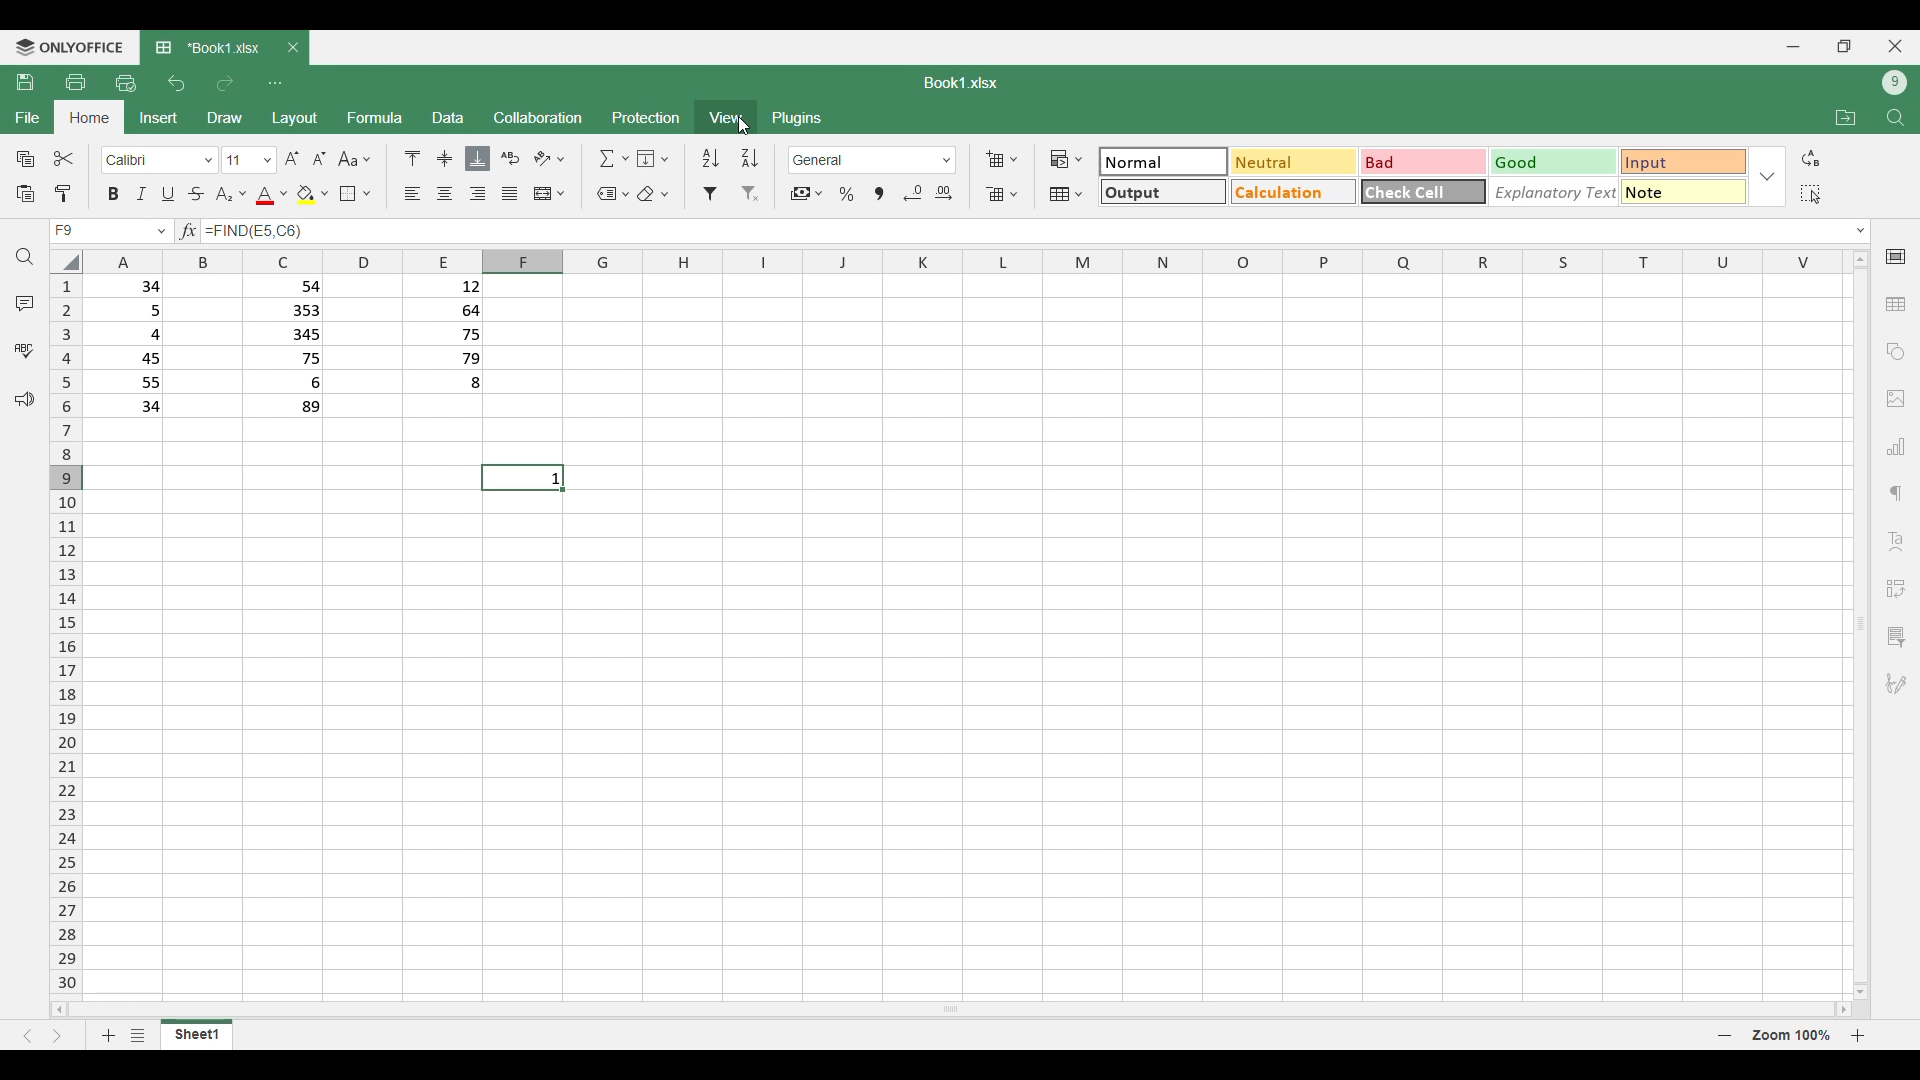  Describe the element at coordinates (445, 158) in the screenshot. I see `Align centre` at that location.